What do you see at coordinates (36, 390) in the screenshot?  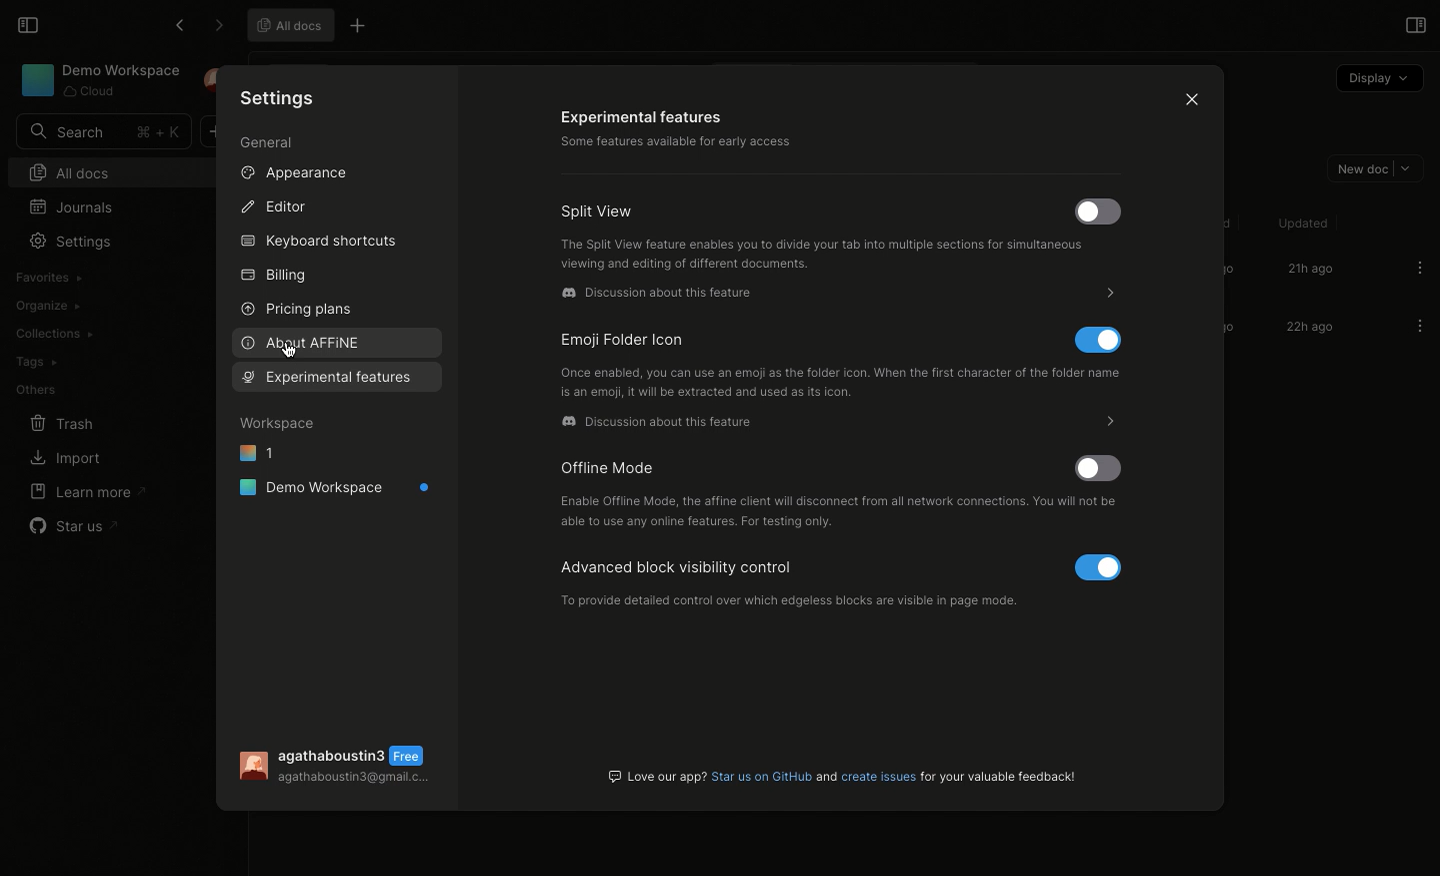 I see `Others` at bounding box center [36, 390].